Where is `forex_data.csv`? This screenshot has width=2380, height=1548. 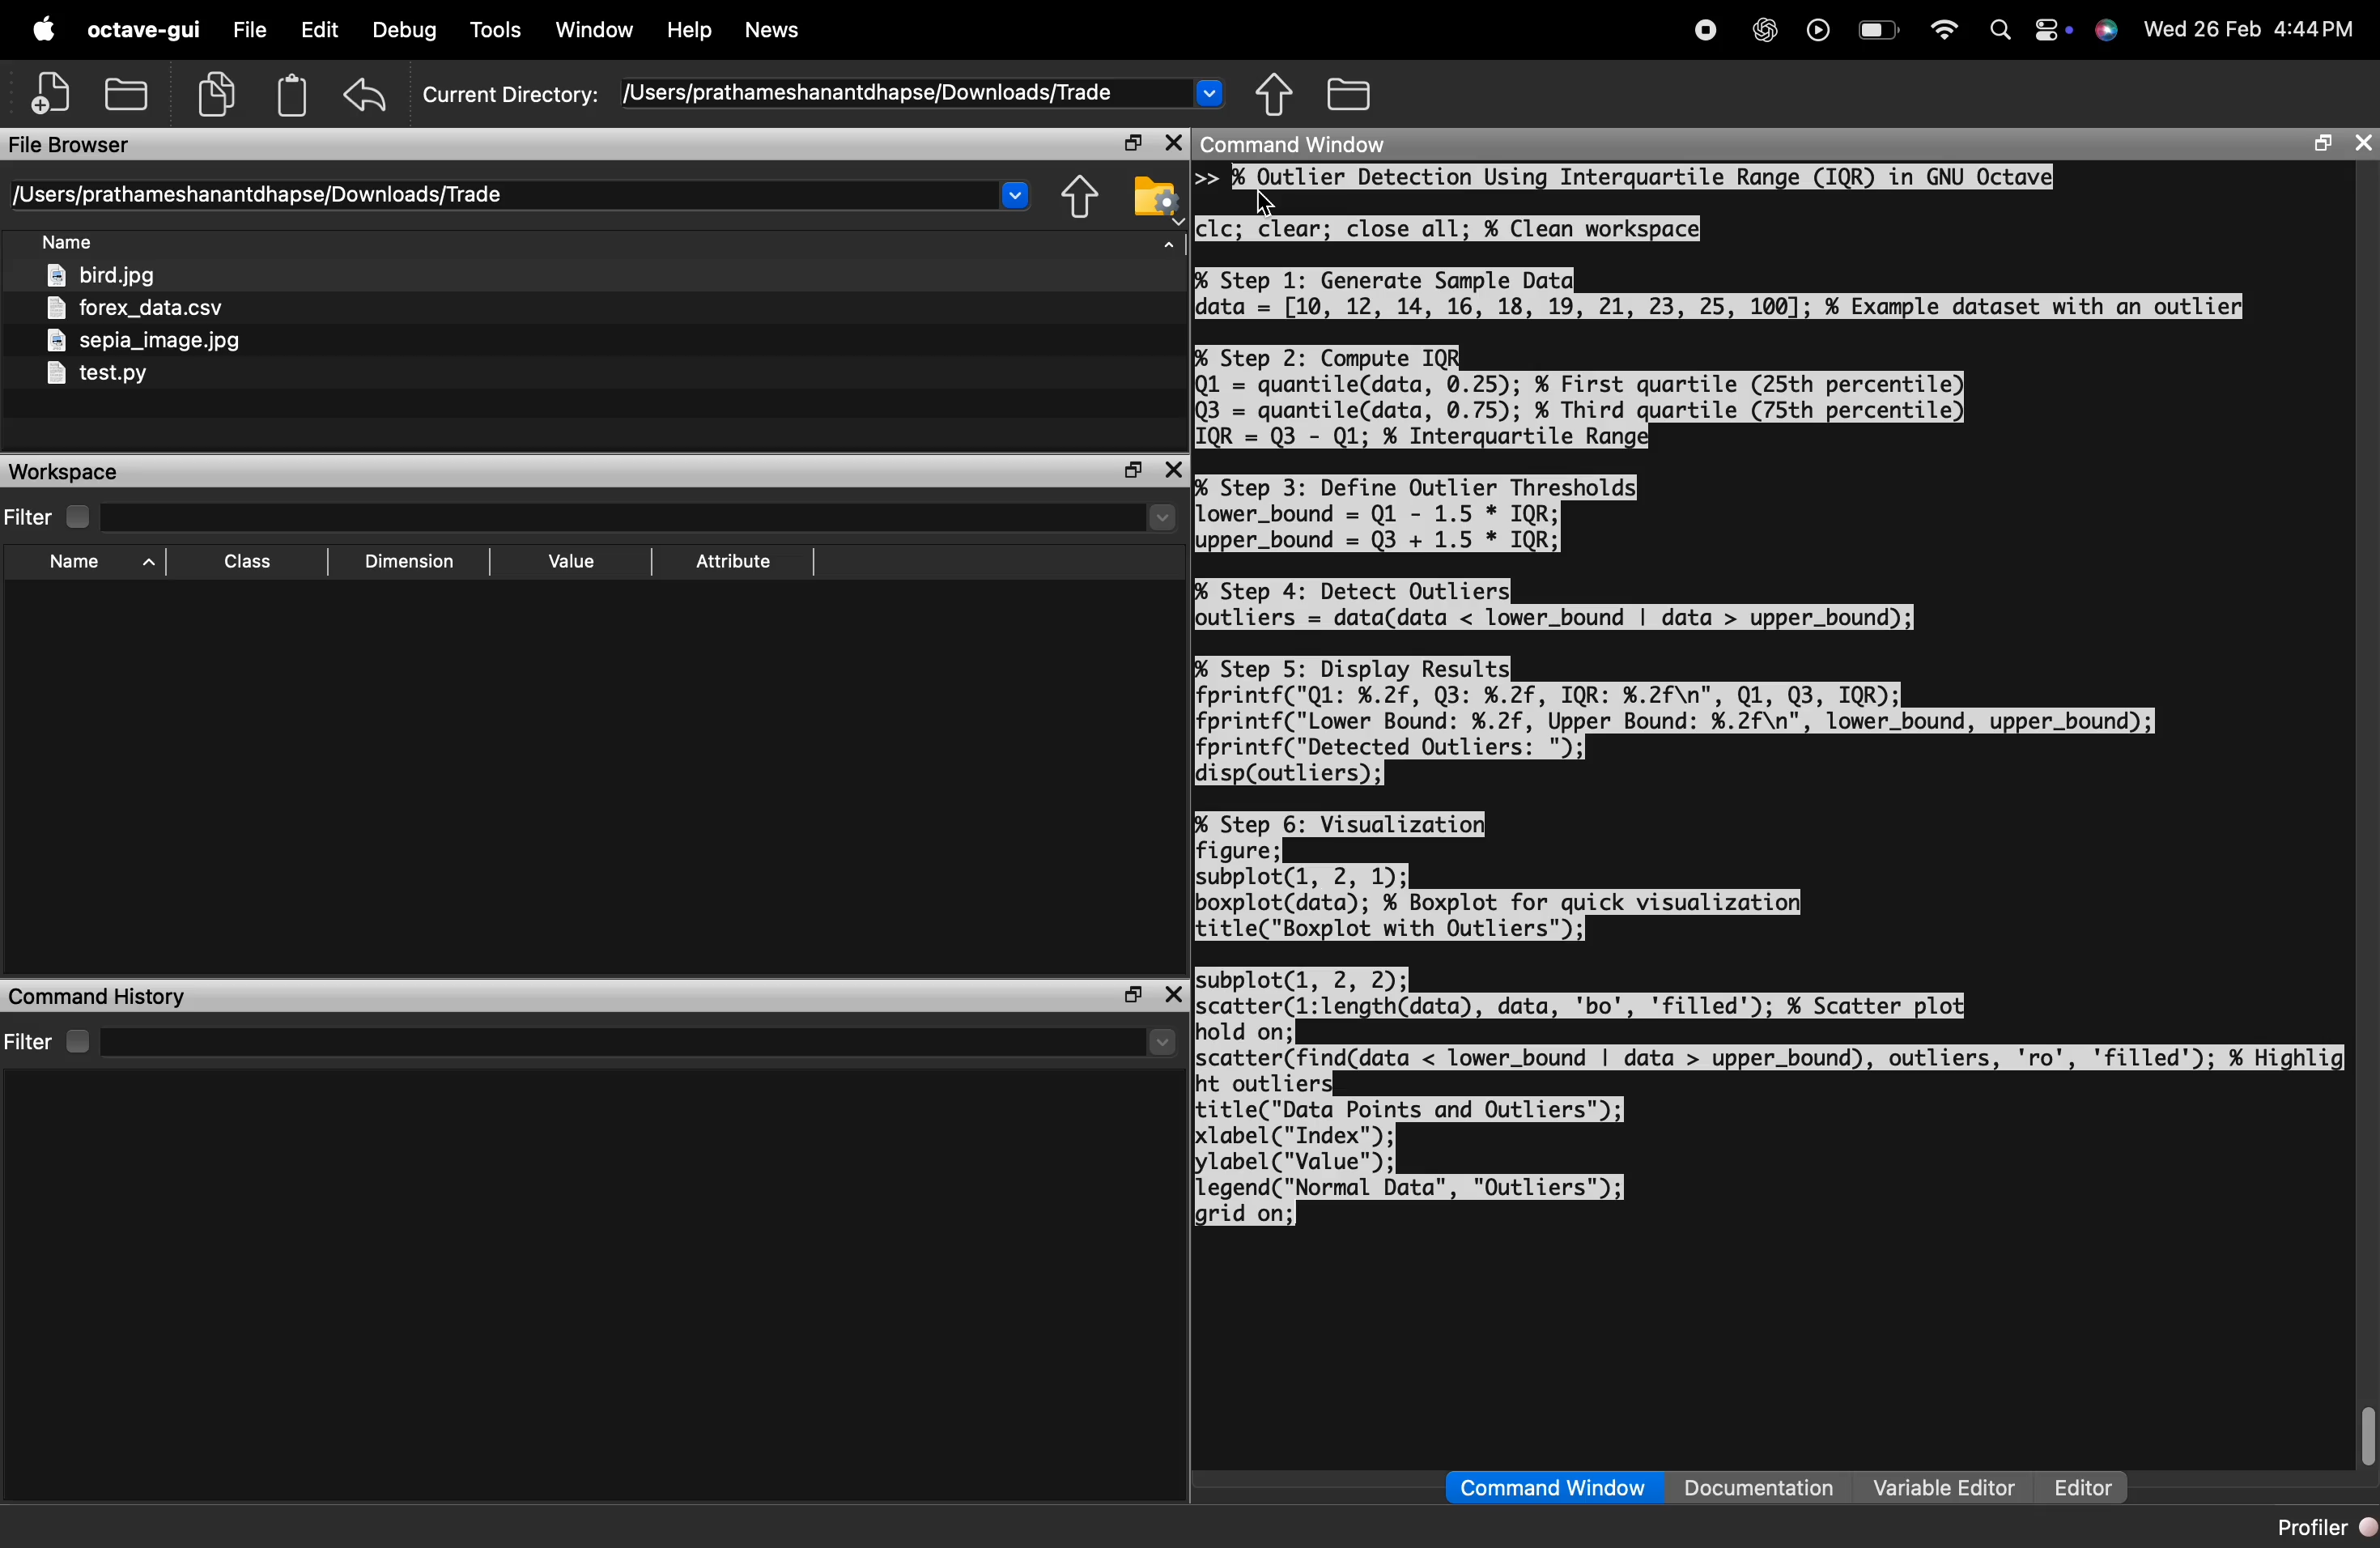
forex_data.csv is located at coordinates (134, 308).